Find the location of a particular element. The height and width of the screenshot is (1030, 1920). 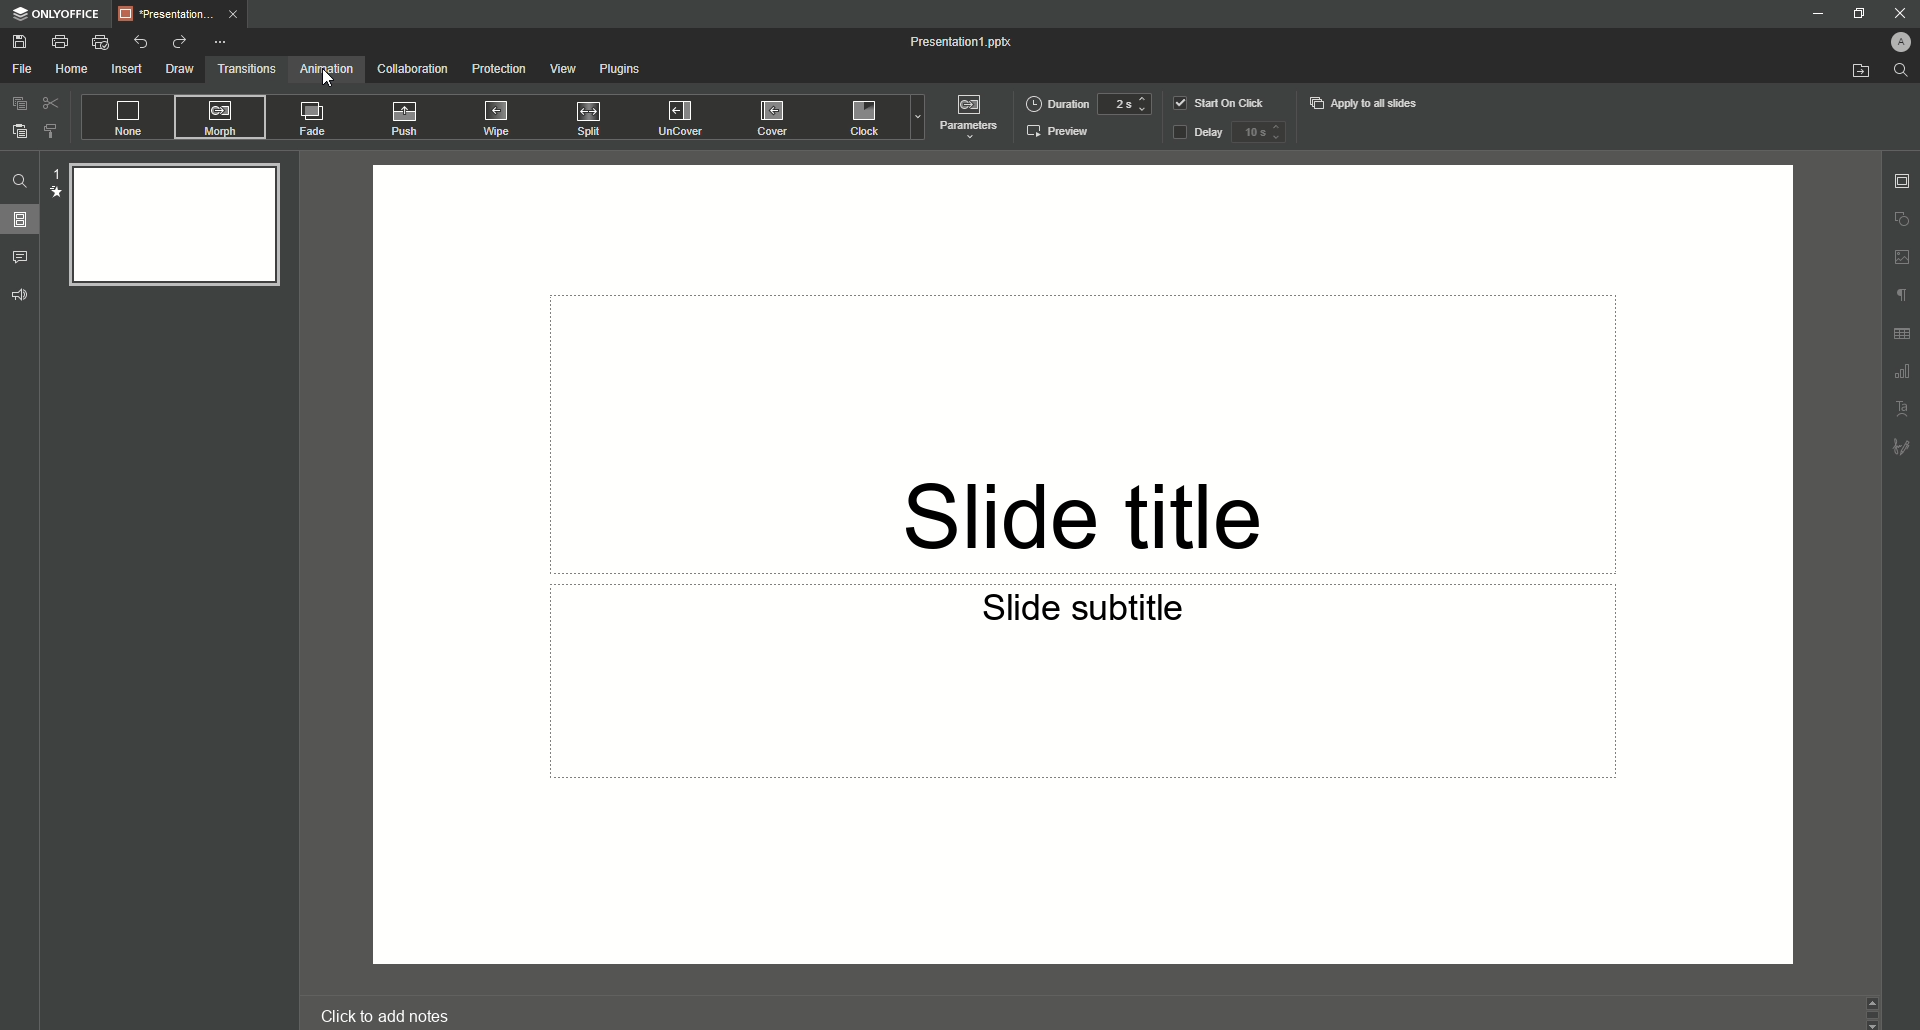

More Options is located at coordinates (221, 43).